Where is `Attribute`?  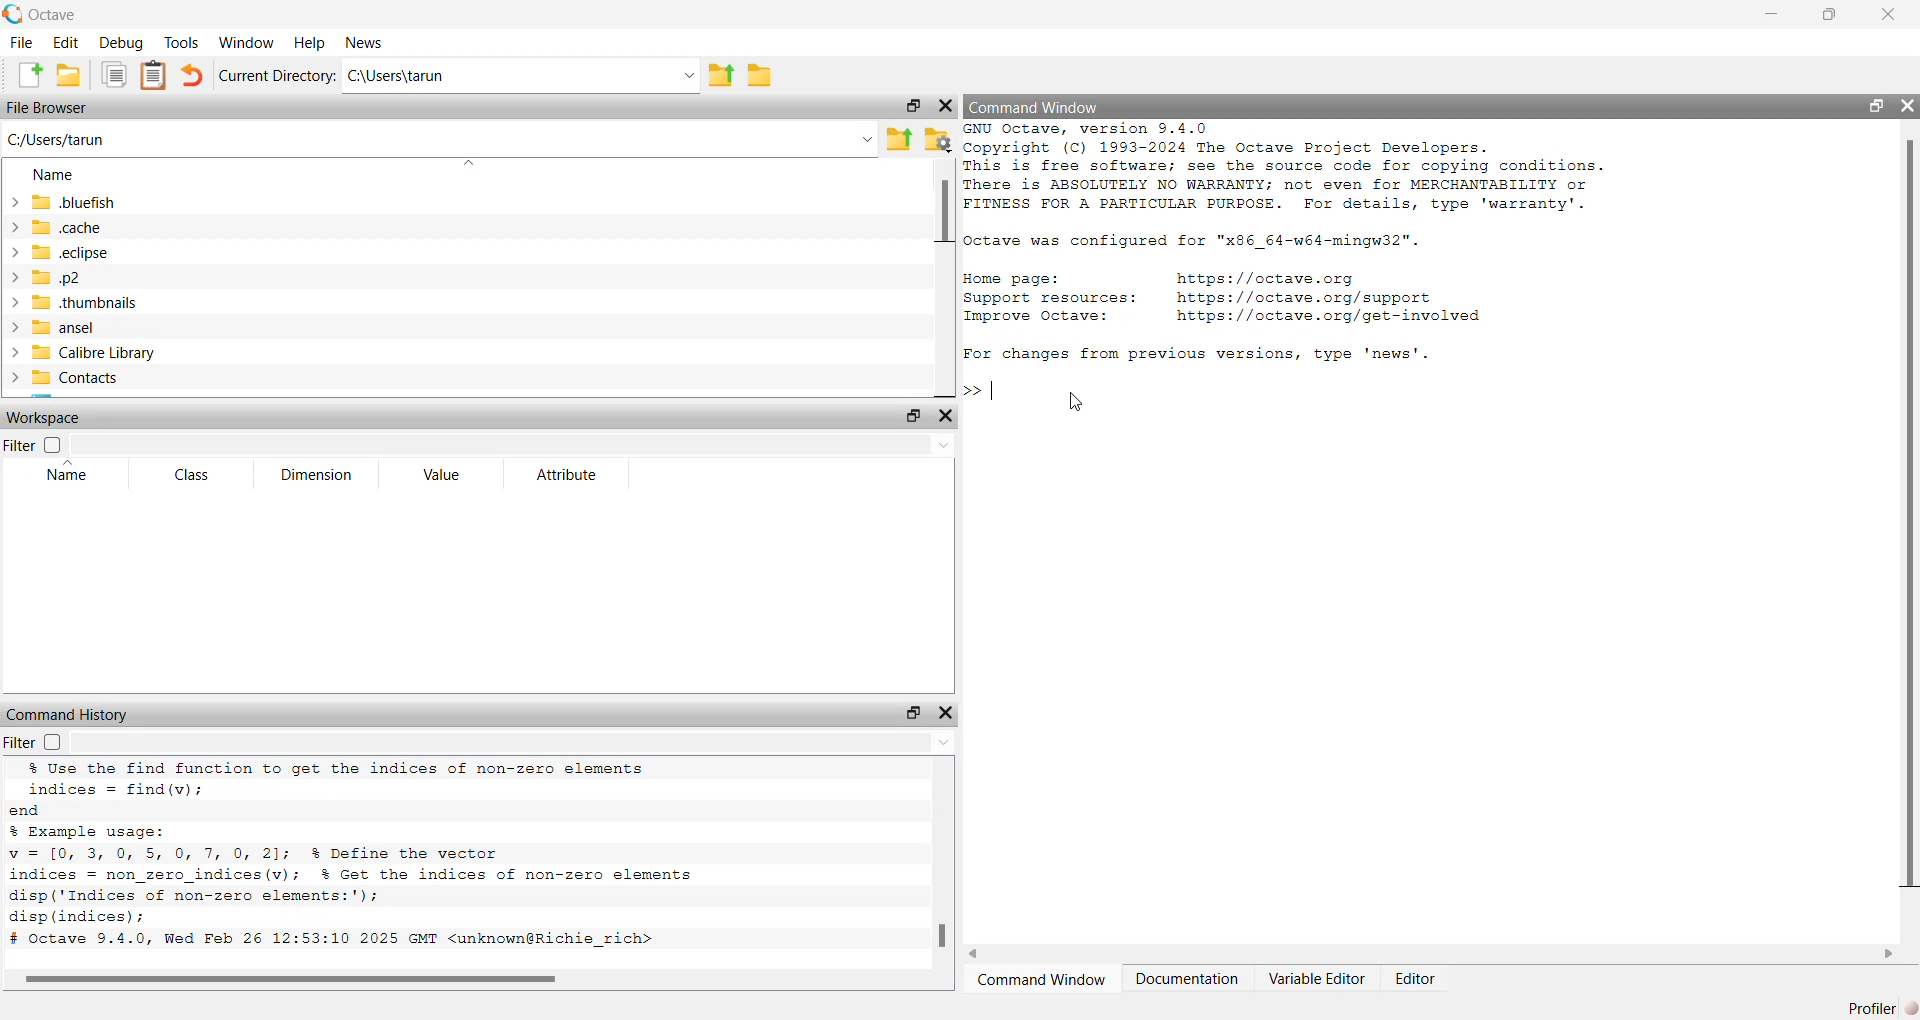 Attribute is located at coordinates (571, 477).